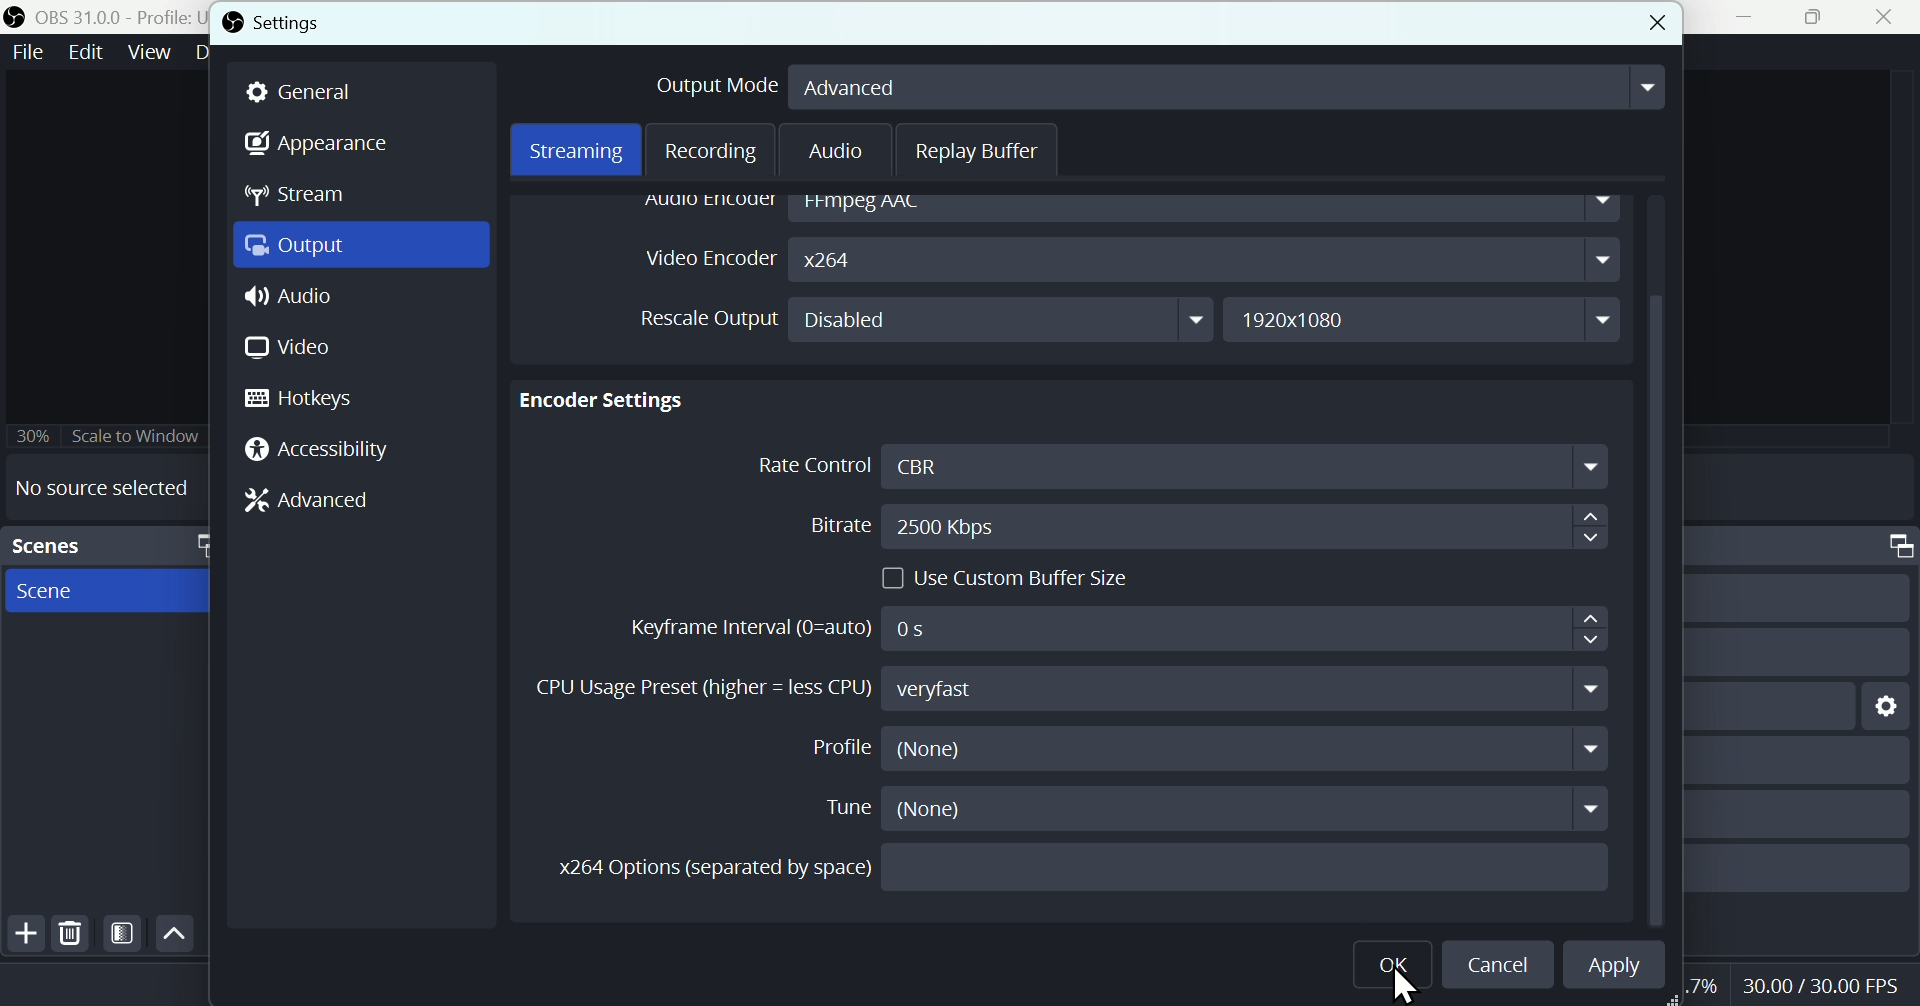 Image resolution: width=1920 pixels, height=1006 pixels. I want to click on Output, so click(363, 246).